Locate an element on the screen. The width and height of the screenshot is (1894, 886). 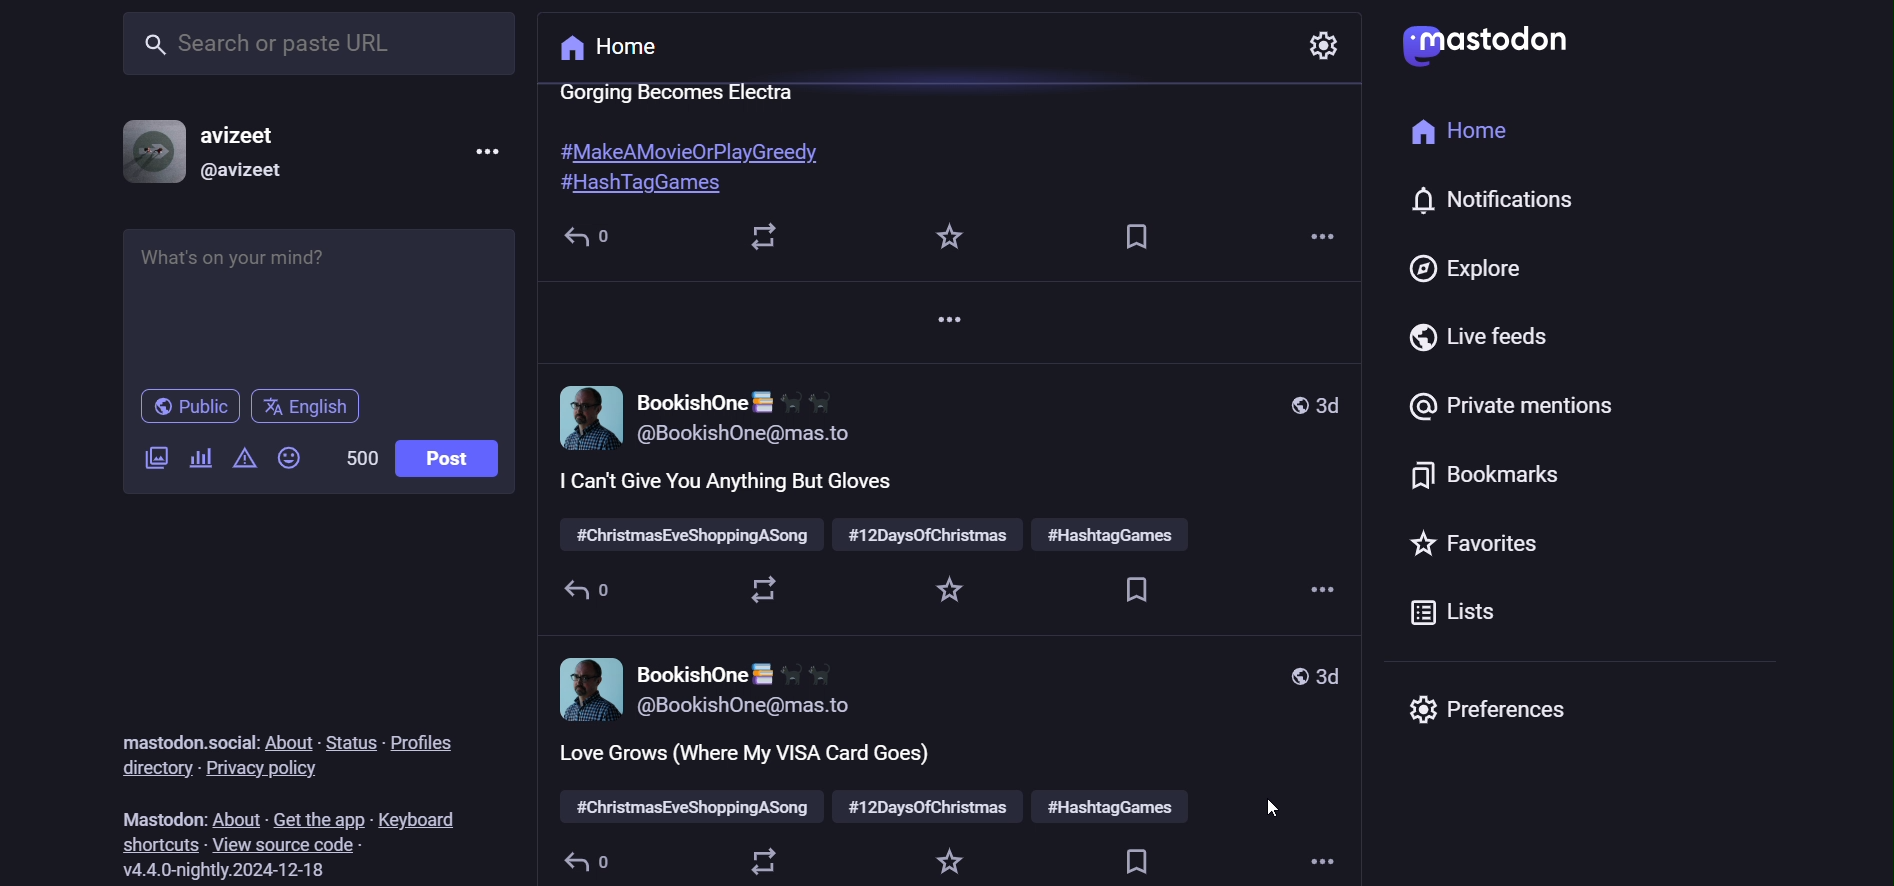
emoji is located at coordinates (289, 461).